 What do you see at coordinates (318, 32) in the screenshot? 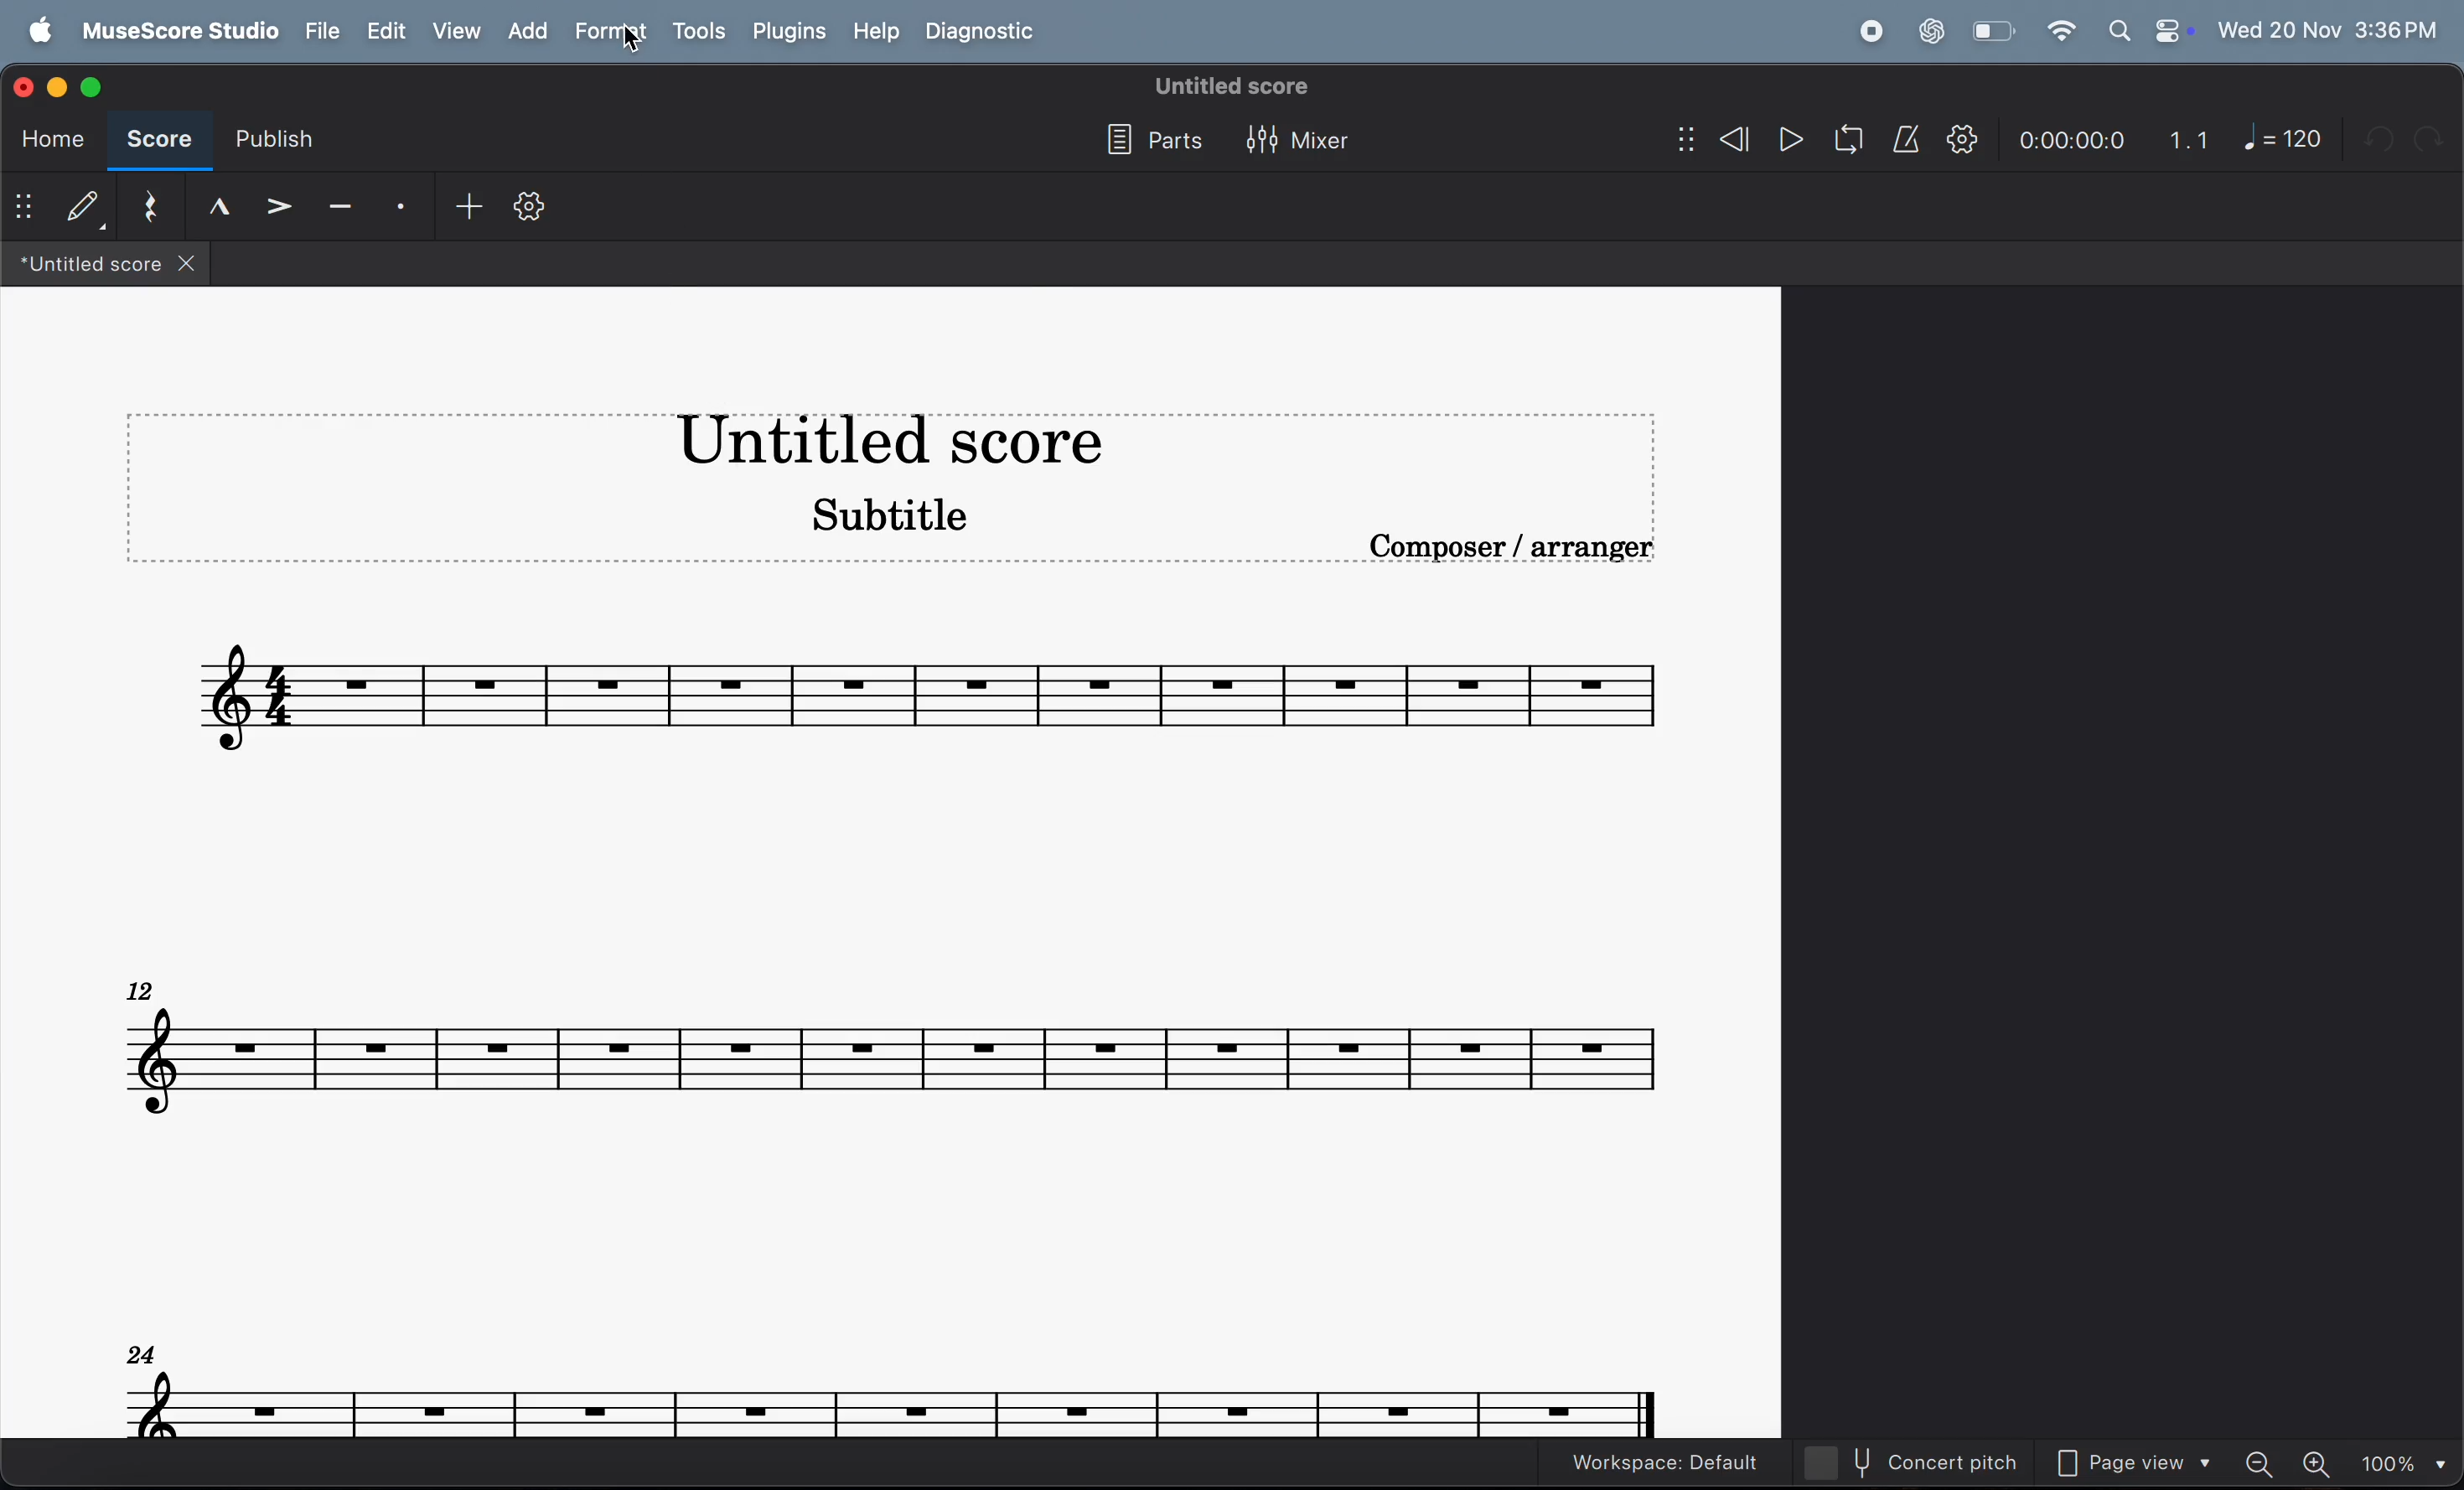
I see `file` at bounding box center [318, 32].